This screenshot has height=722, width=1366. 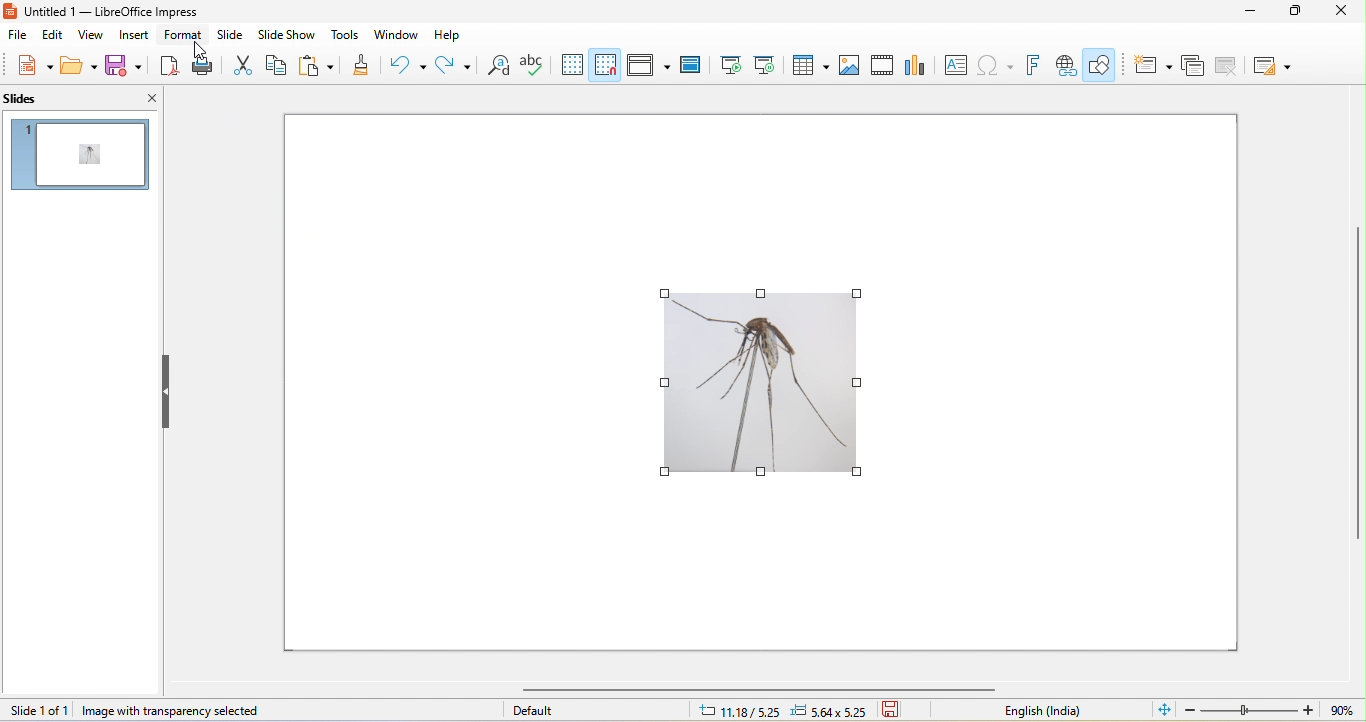 I want to click on format, so click(x=184, y=35).